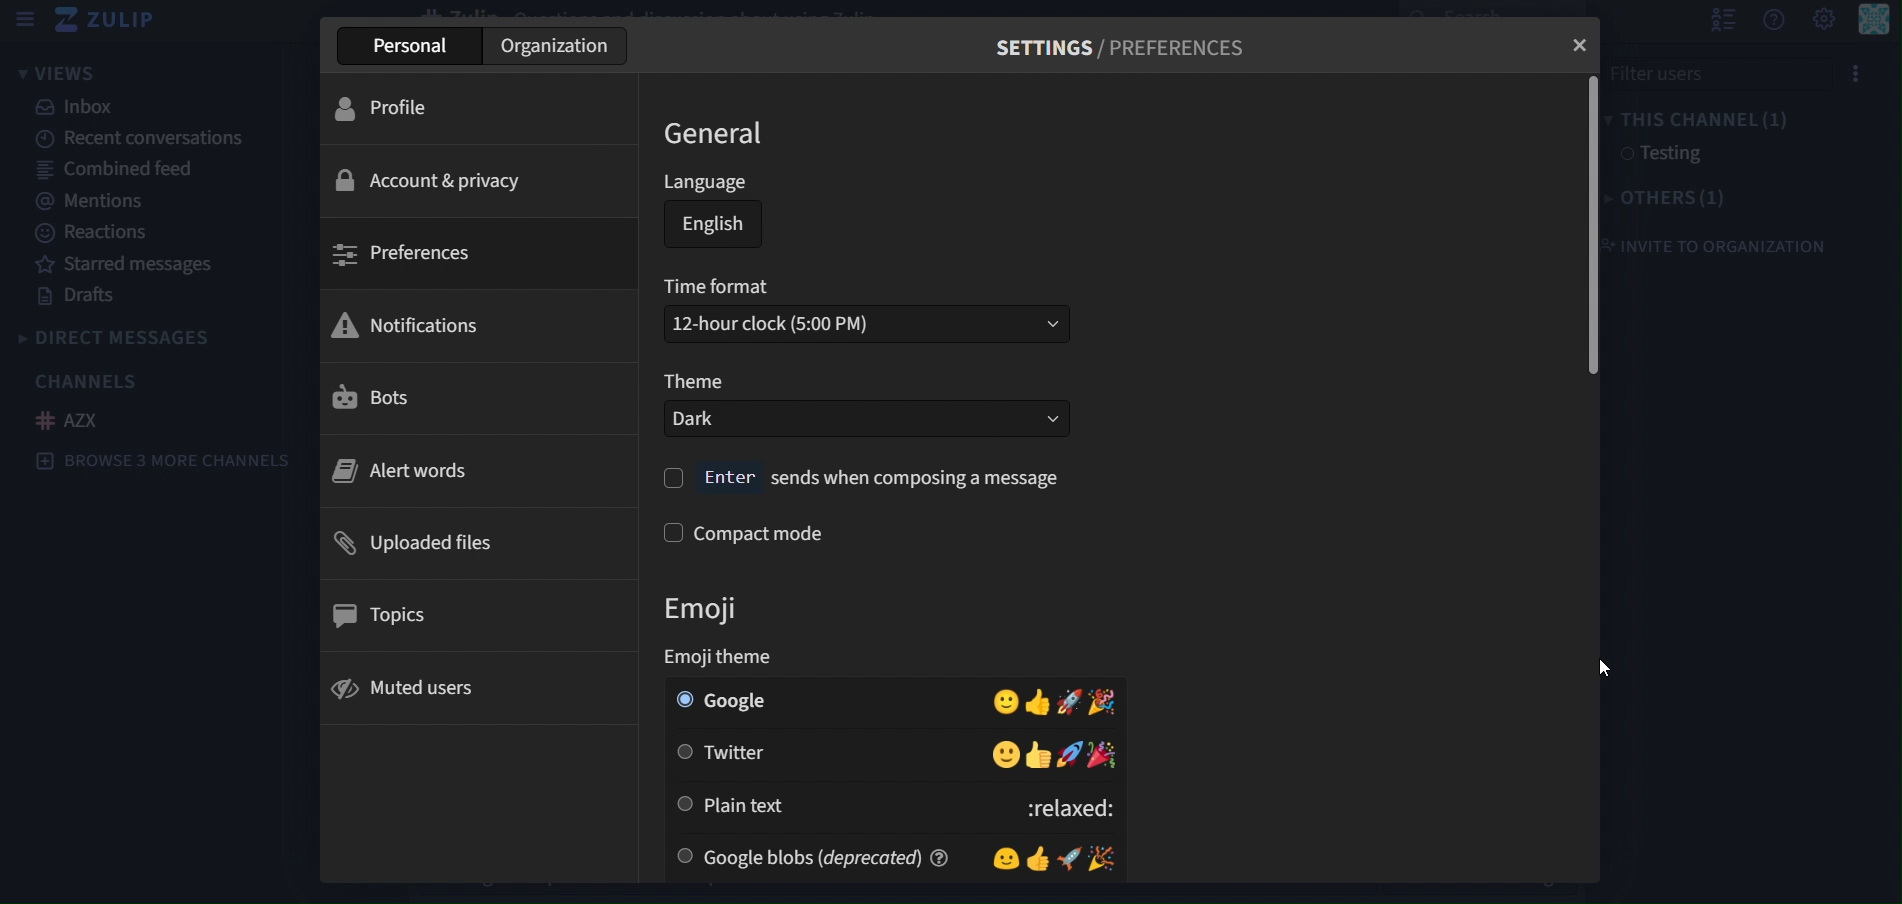 This screenshot has height=904, width=1902. I want to click on Emojis, so click(1048, 858).